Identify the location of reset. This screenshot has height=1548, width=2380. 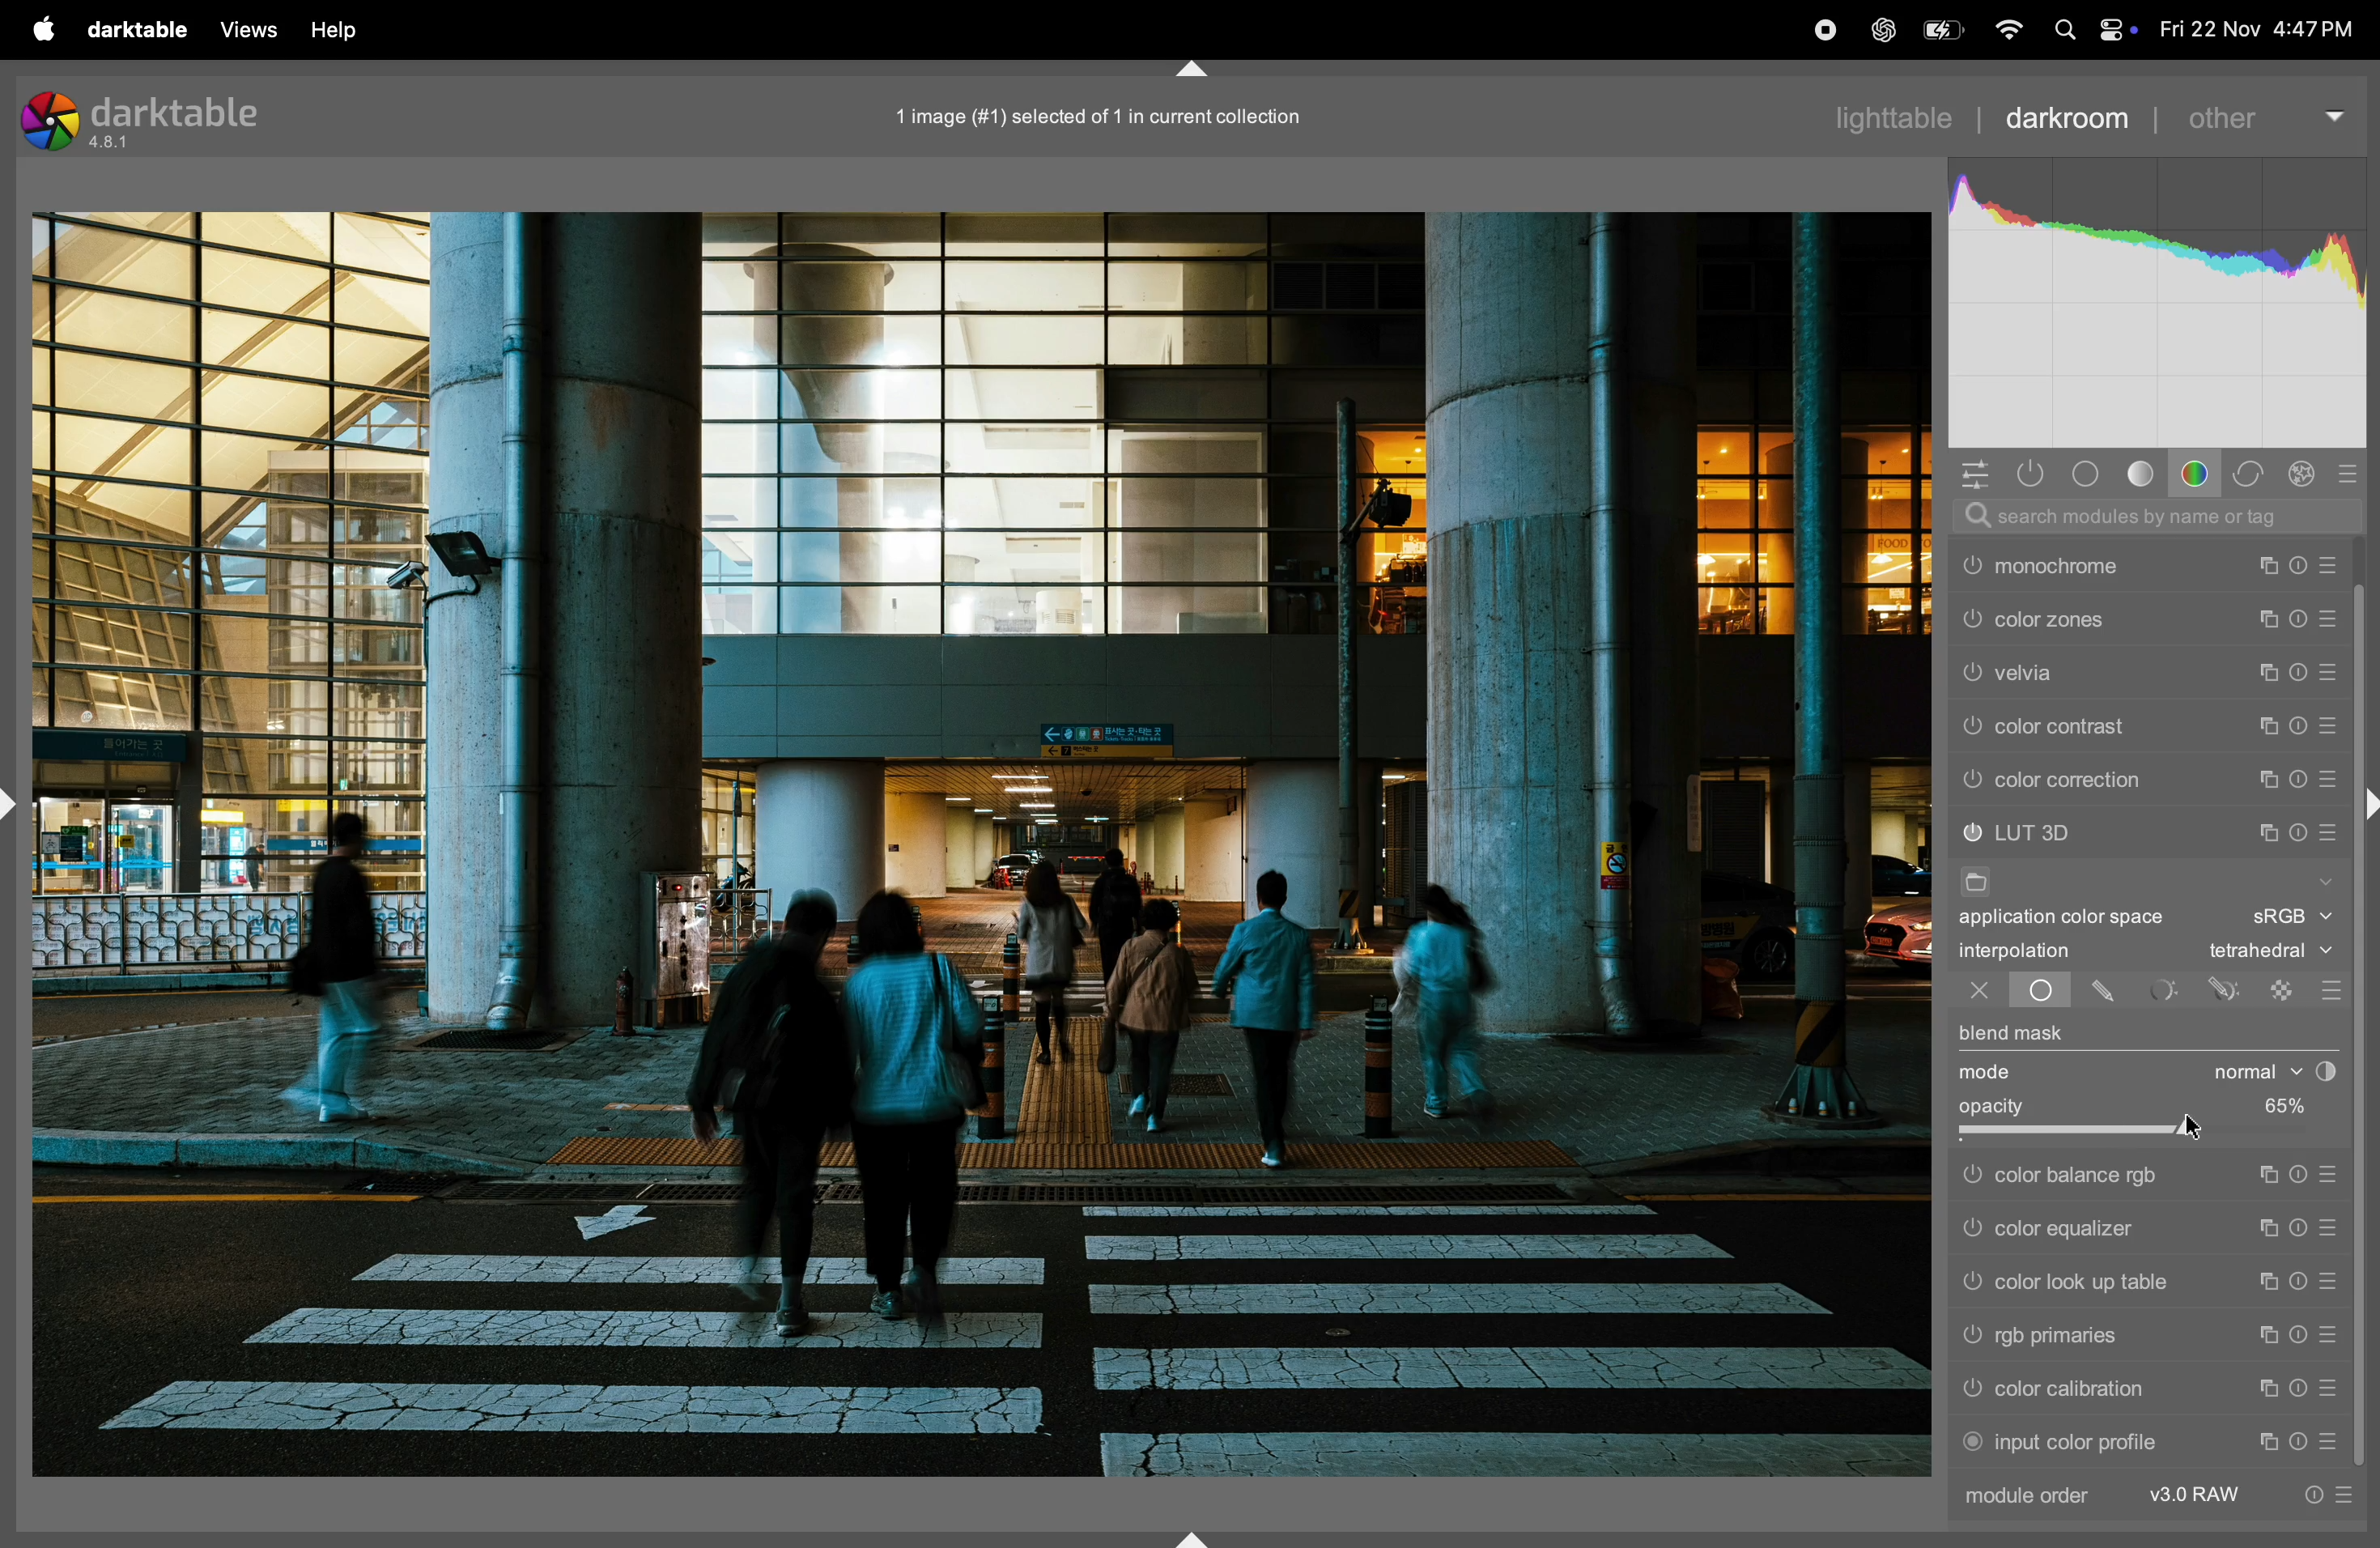
(2300, 1281).